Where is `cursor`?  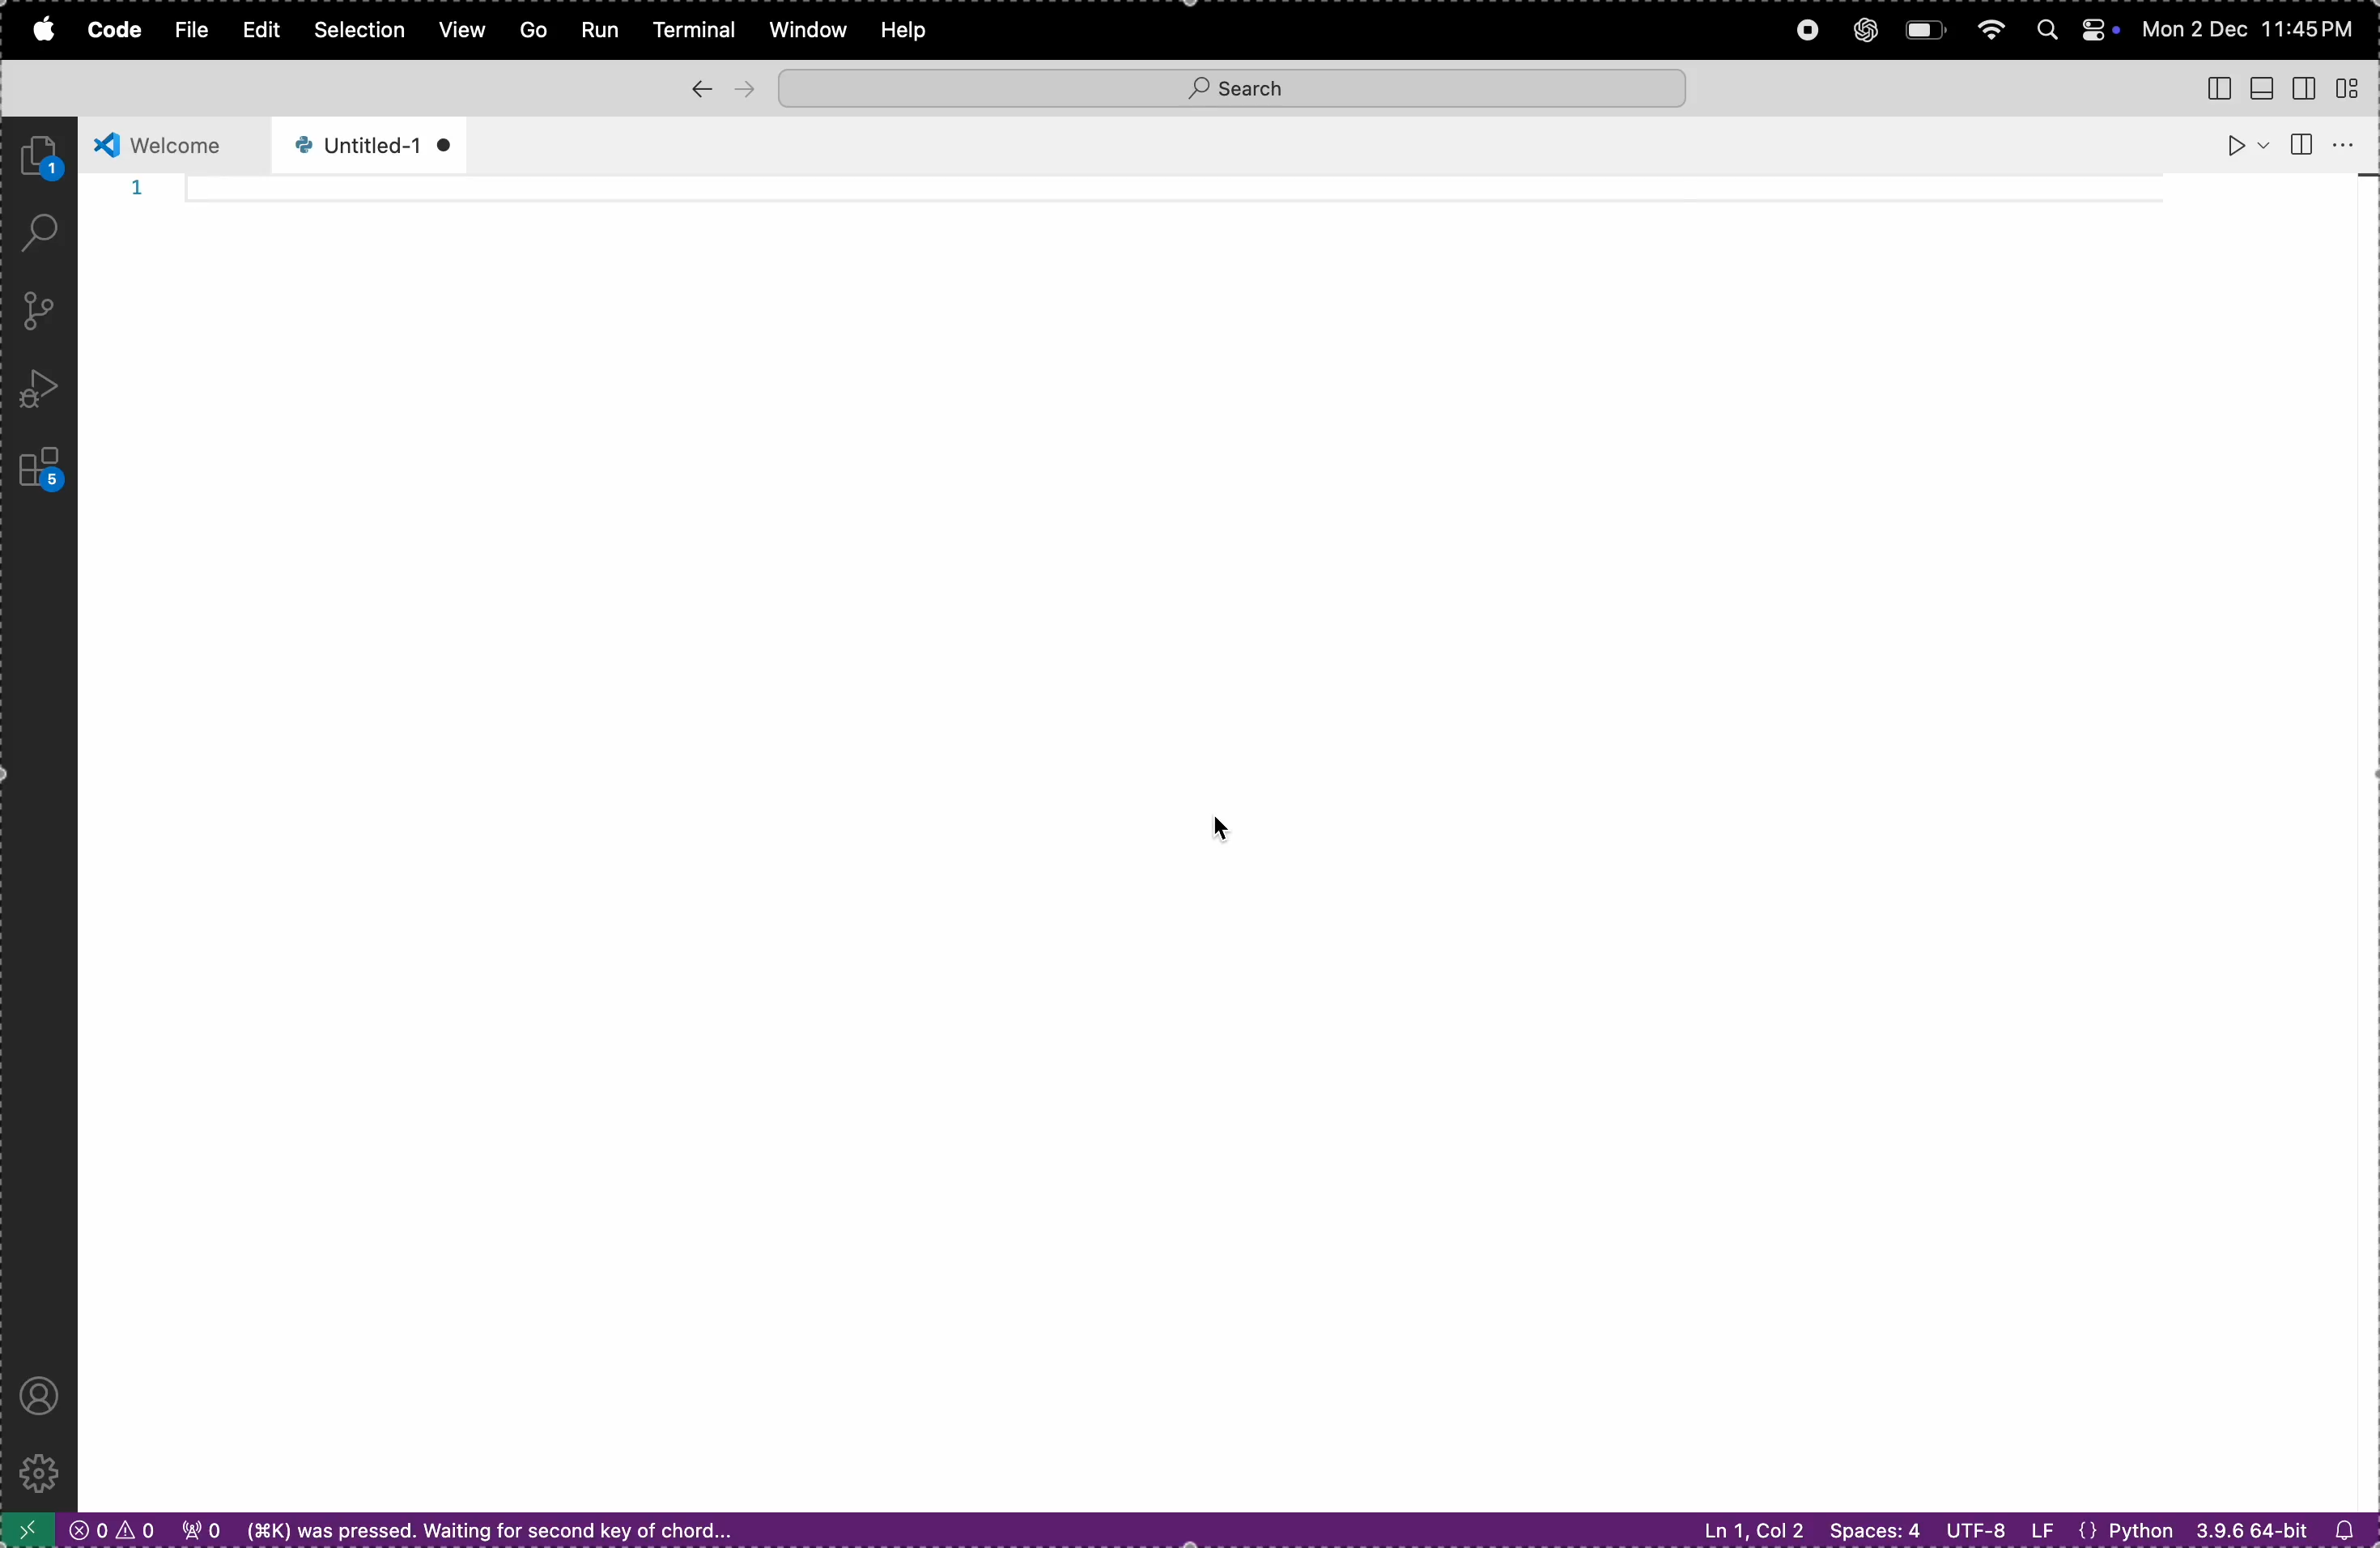 cursor is located at coordinates (1210, 827).